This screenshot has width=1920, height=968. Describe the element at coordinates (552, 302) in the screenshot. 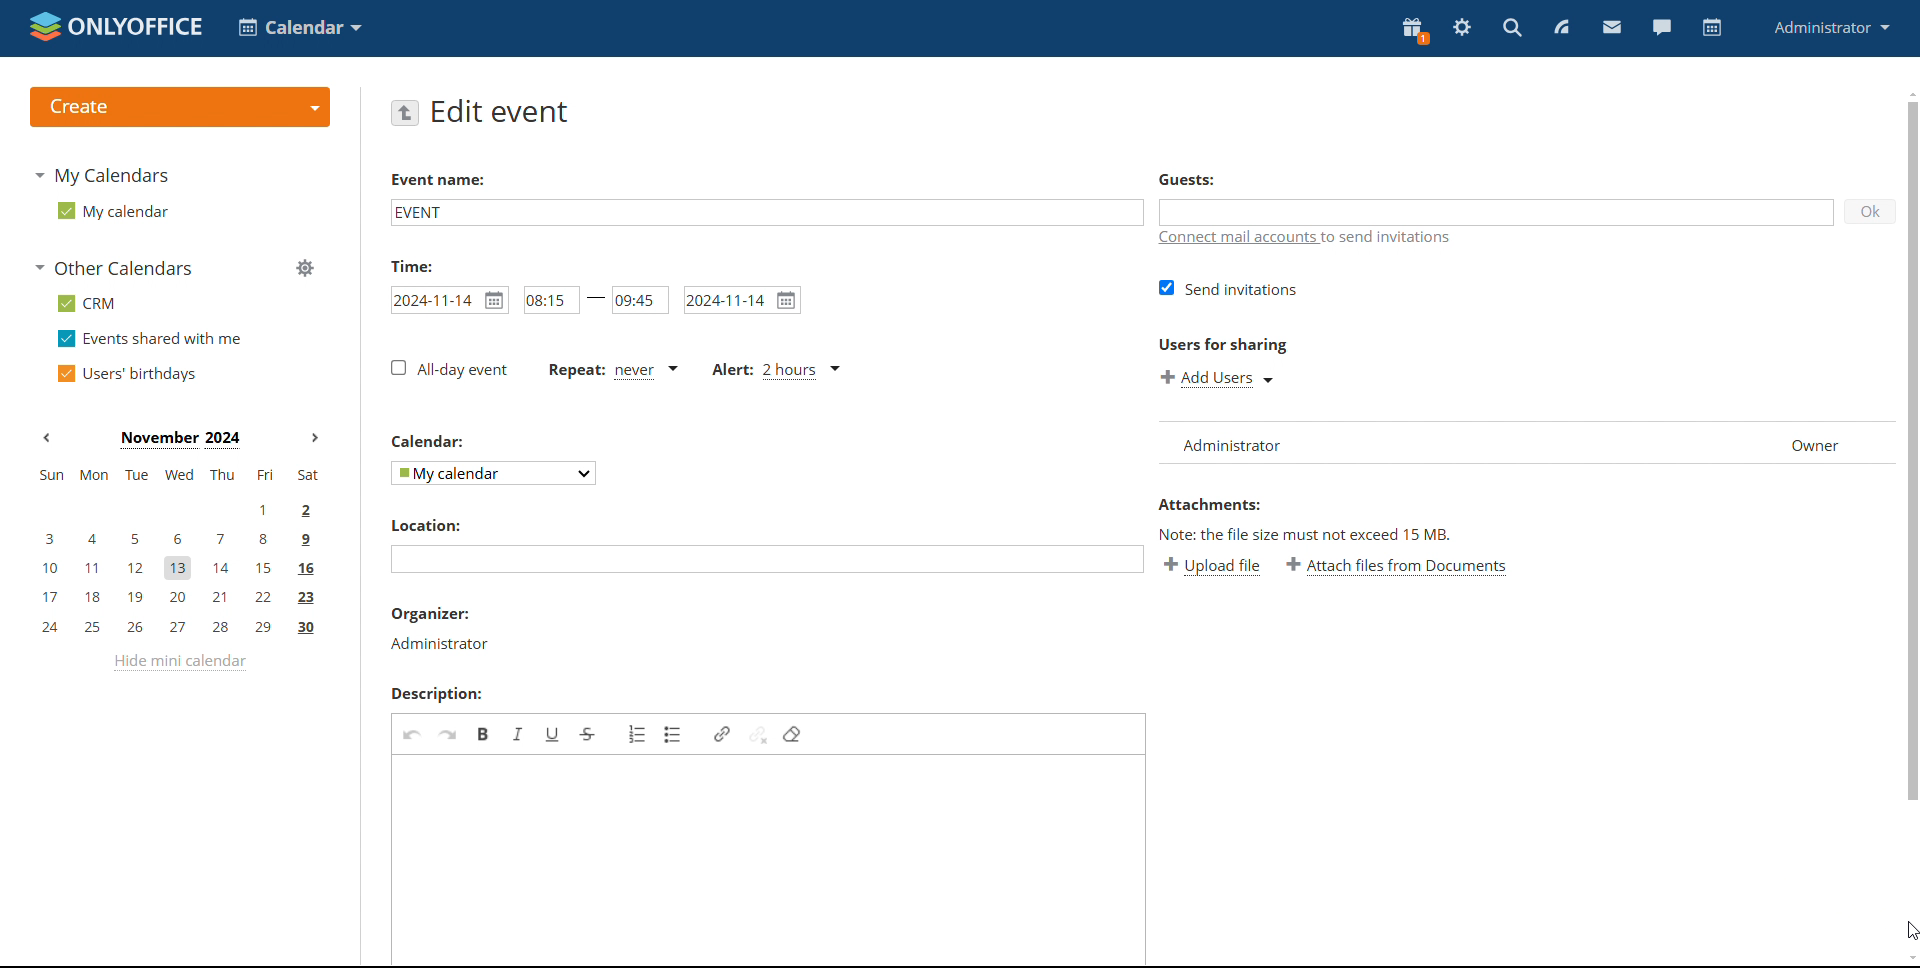

I see `start time` at that location.